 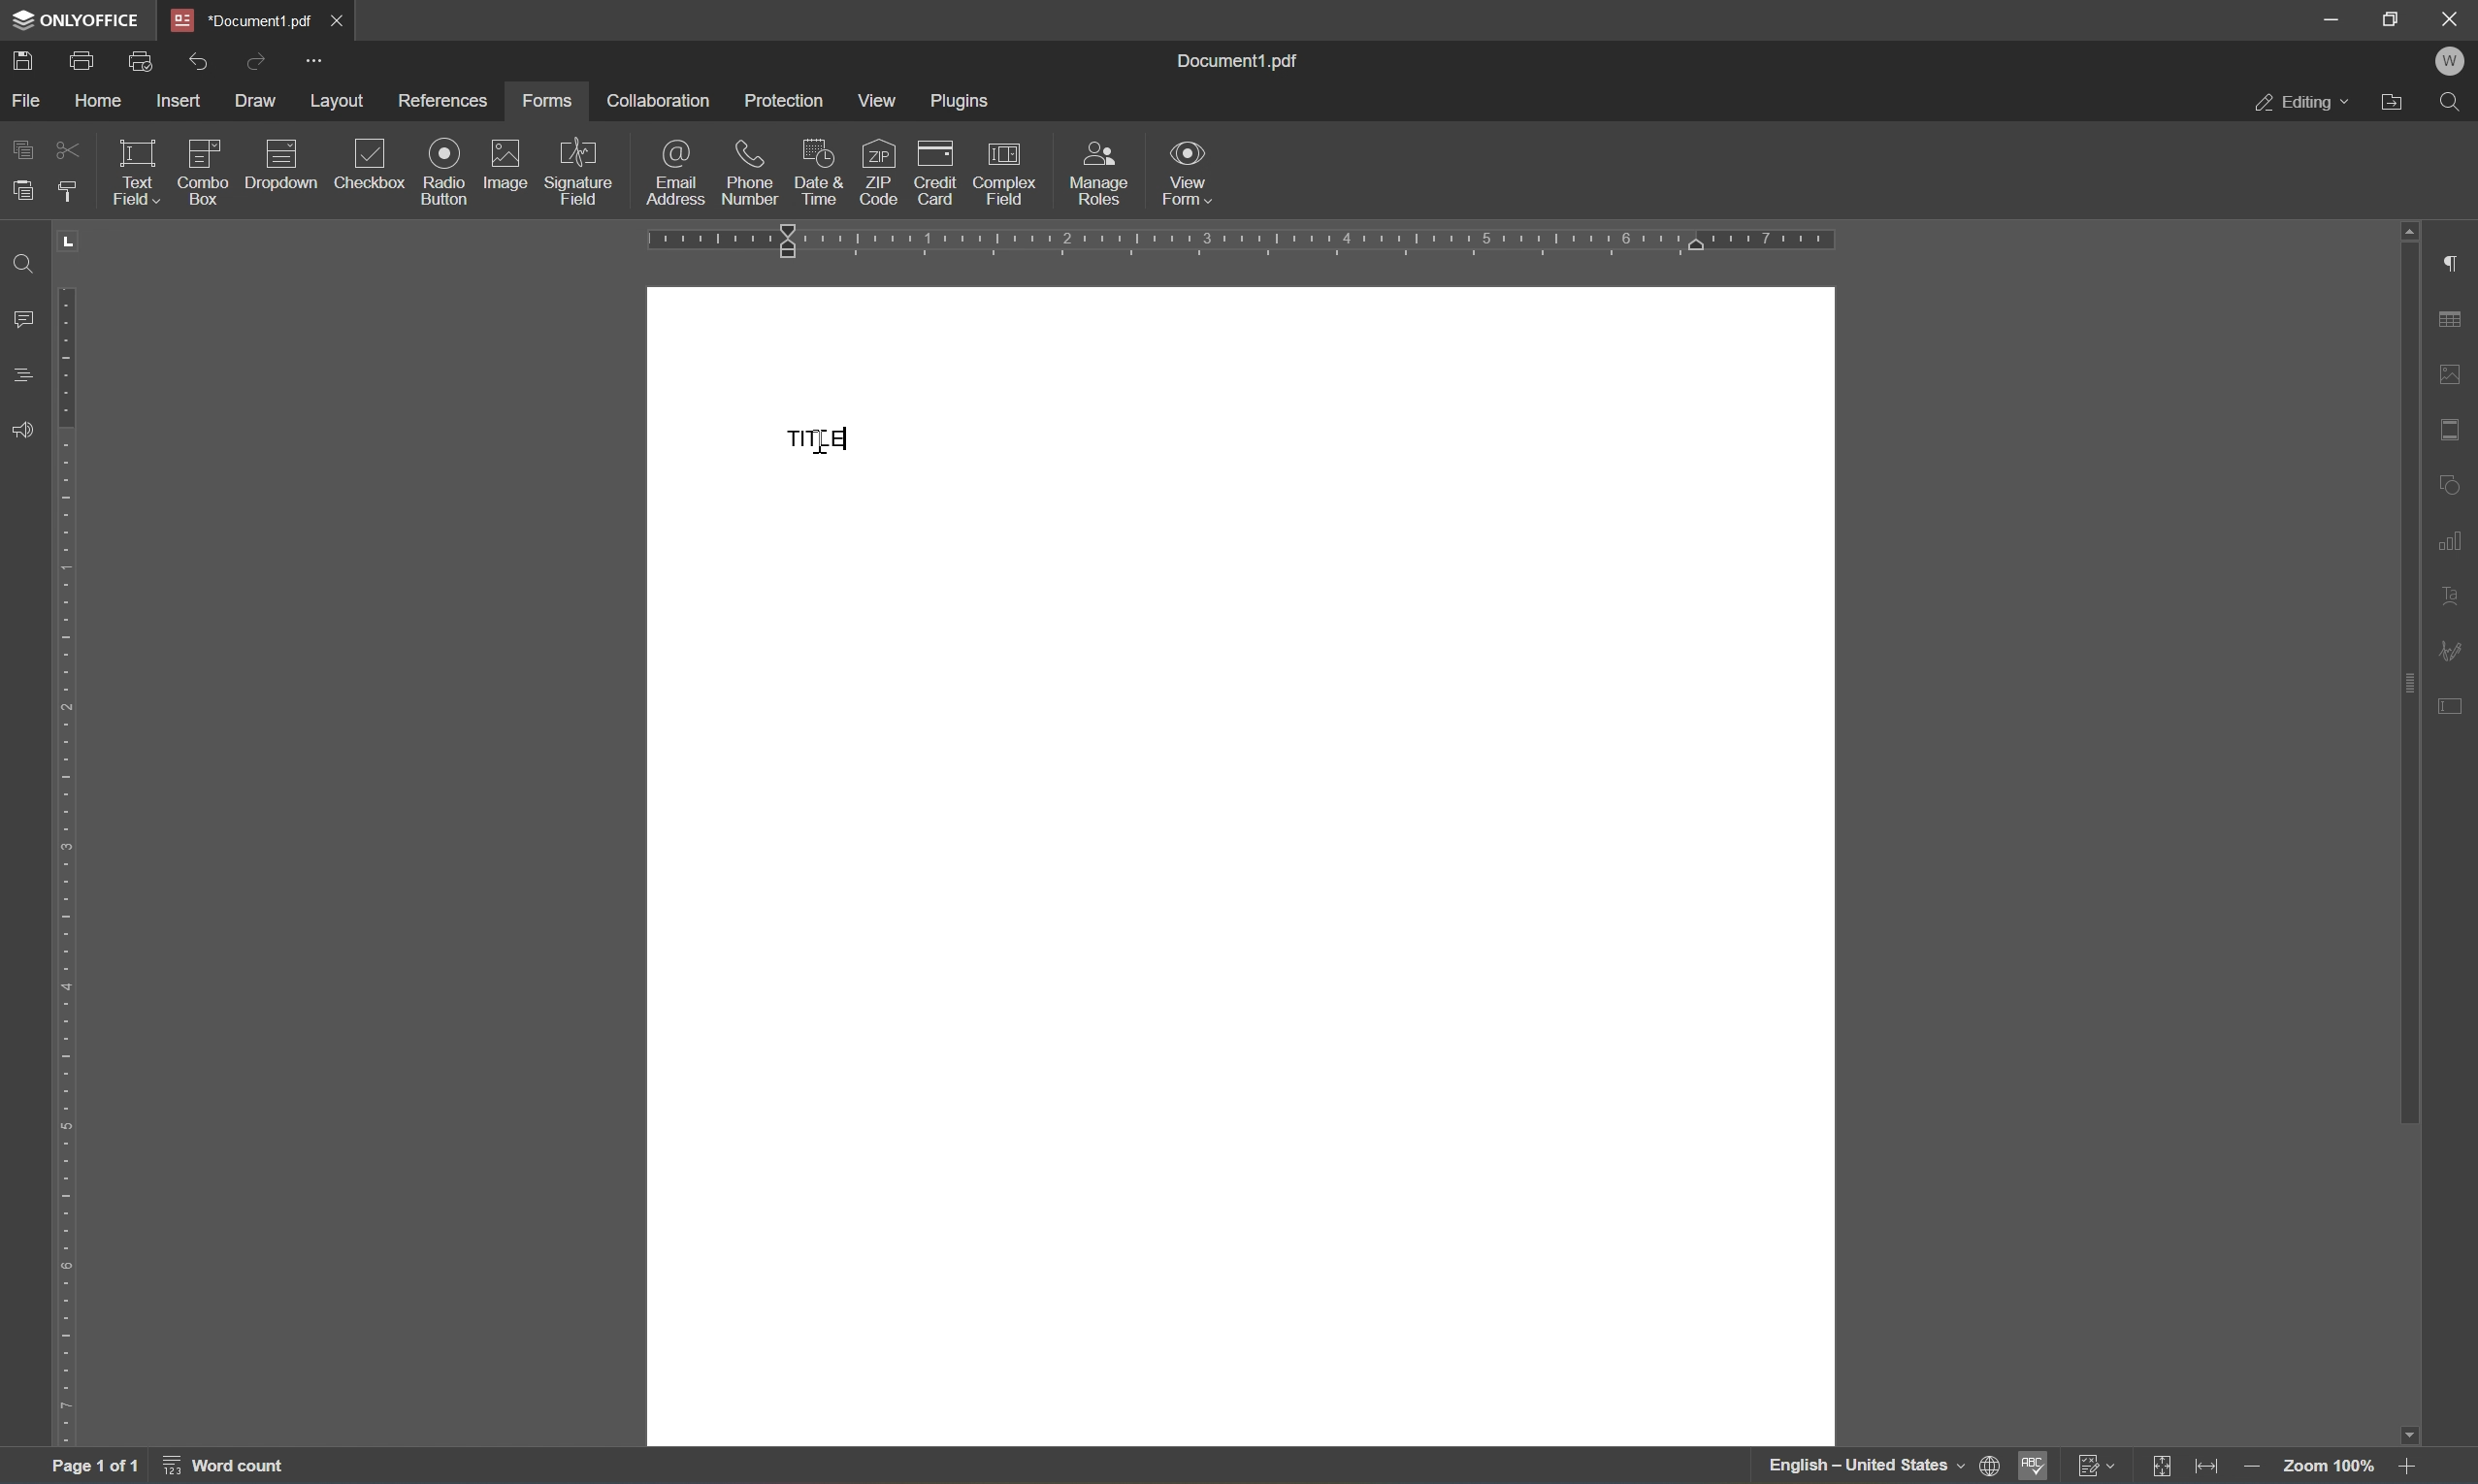 What do you see at coordinates (934, 169) in the screenshot?
I see `credit card` at bounding box center [934, 169].